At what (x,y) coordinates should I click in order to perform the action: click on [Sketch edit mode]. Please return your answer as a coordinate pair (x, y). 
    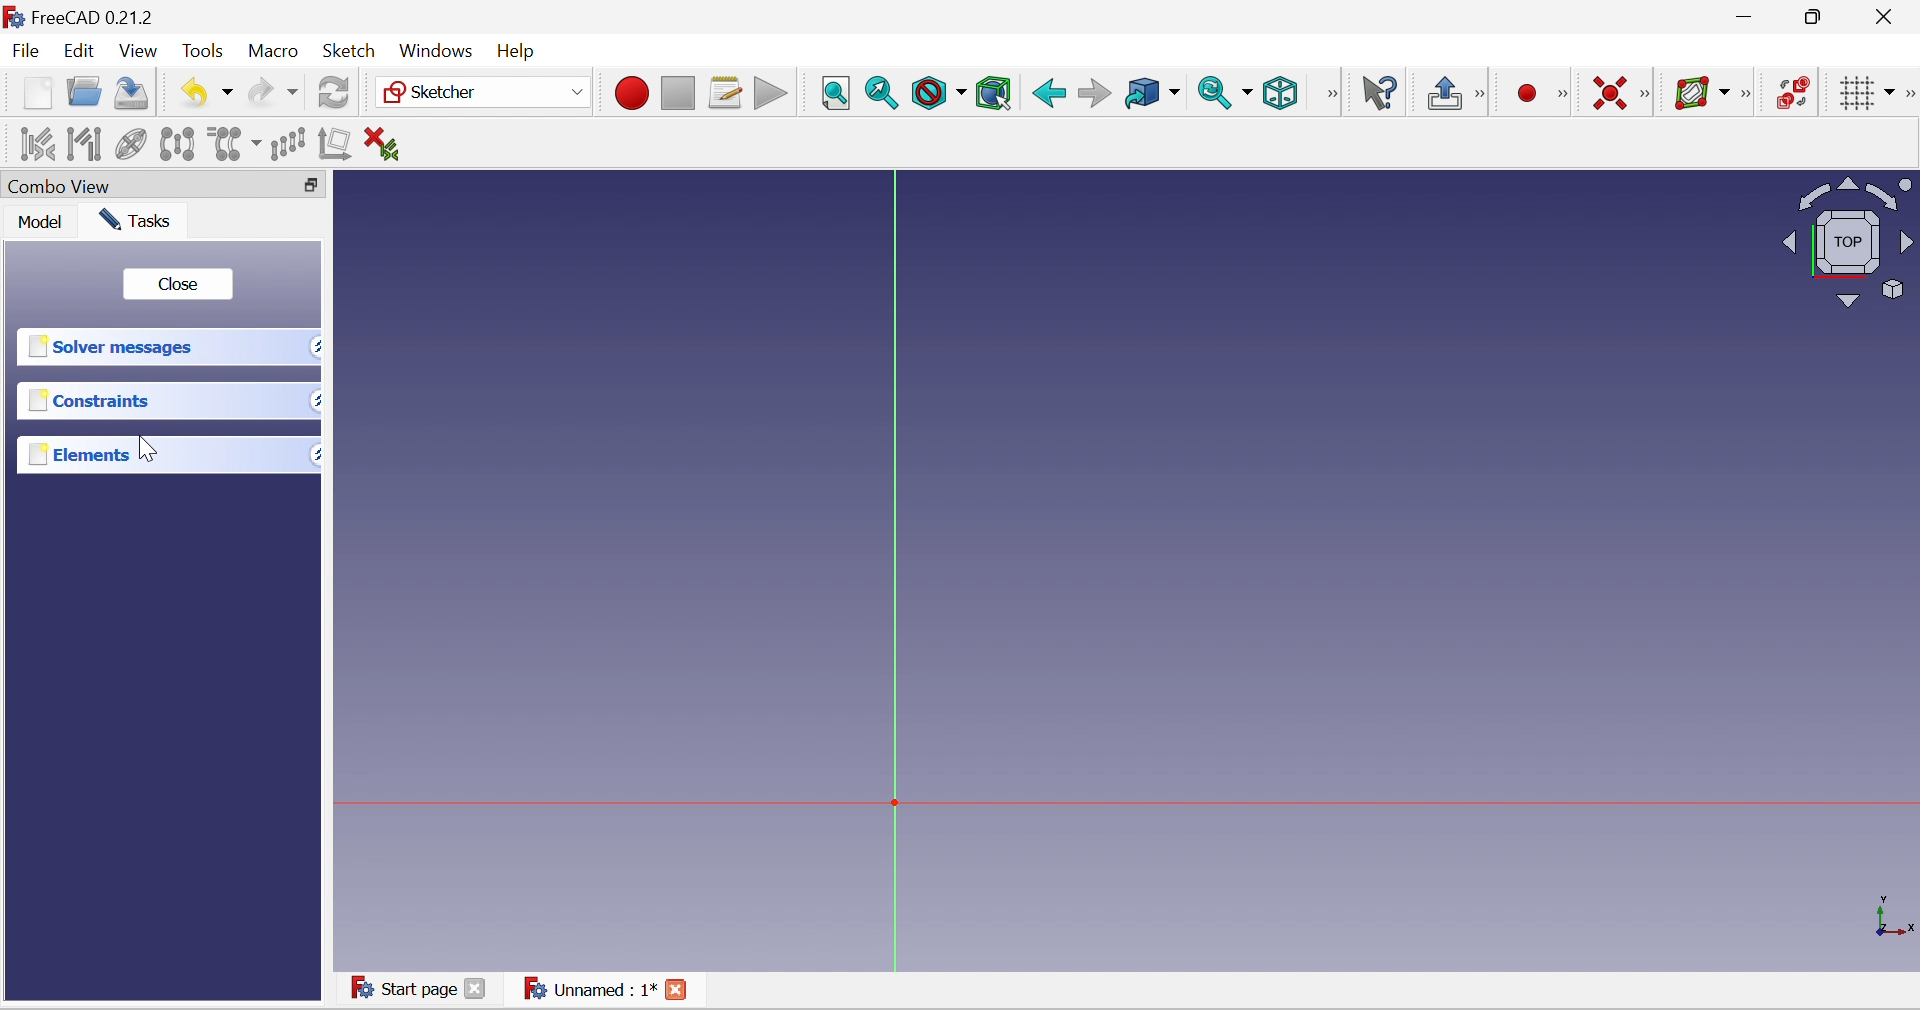
    Looking at the image, I should click on (1482, 95).